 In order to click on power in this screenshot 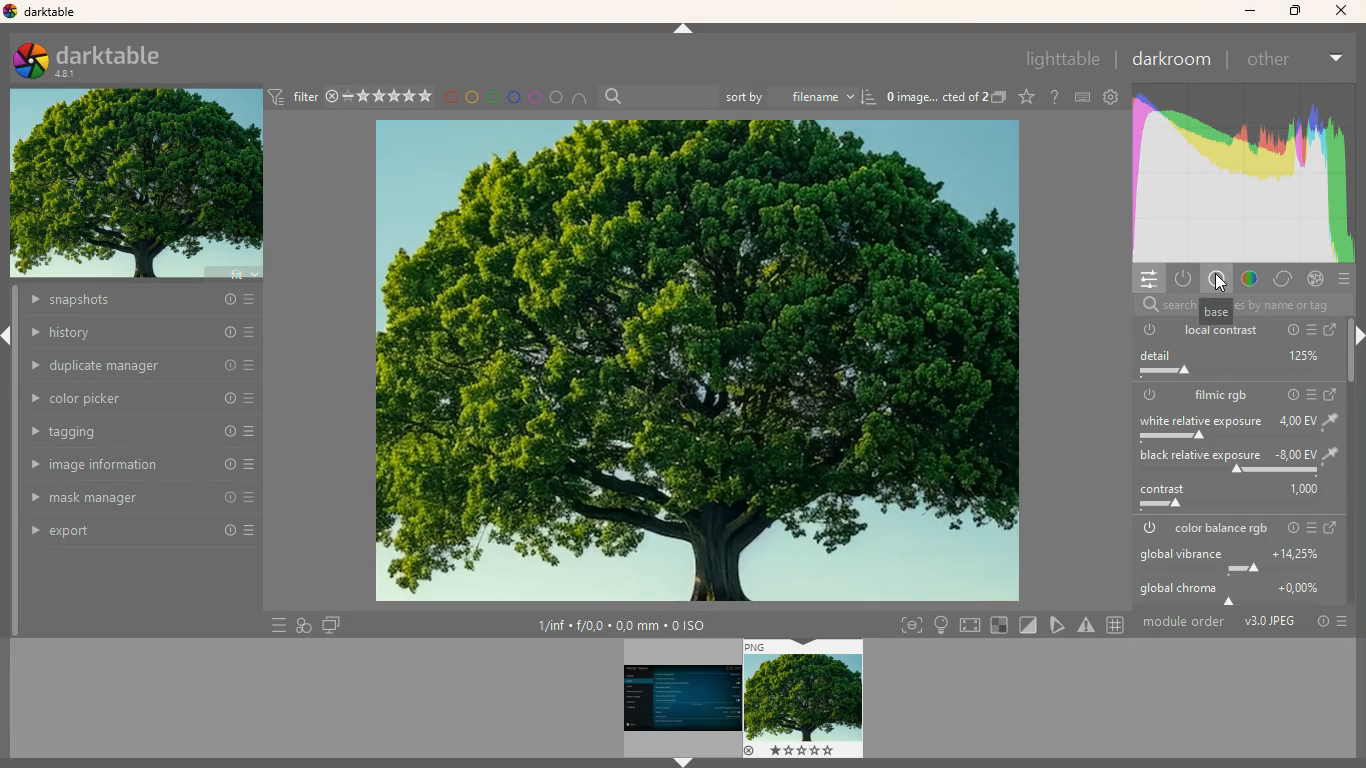, I will do `click(1182, 279)`.